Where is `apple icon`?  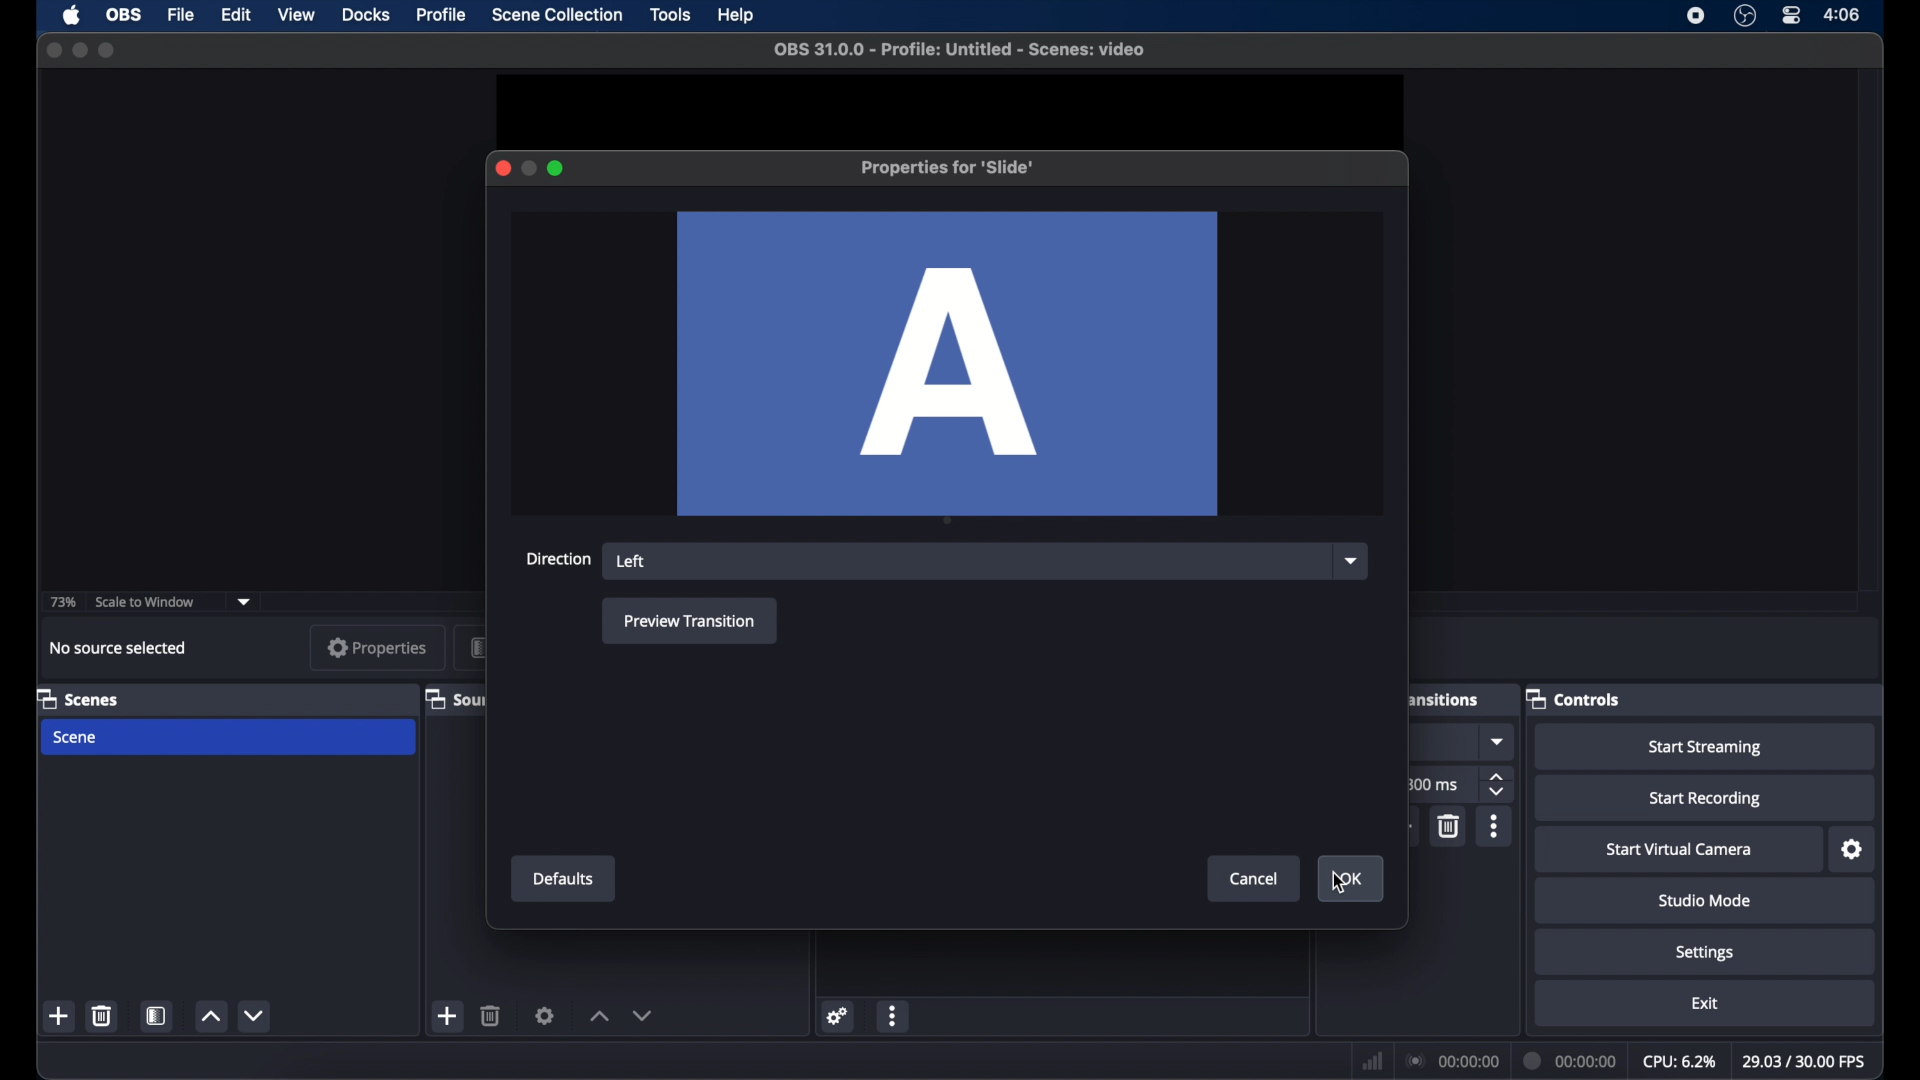 apple icon is located at coordinates (73, 15).